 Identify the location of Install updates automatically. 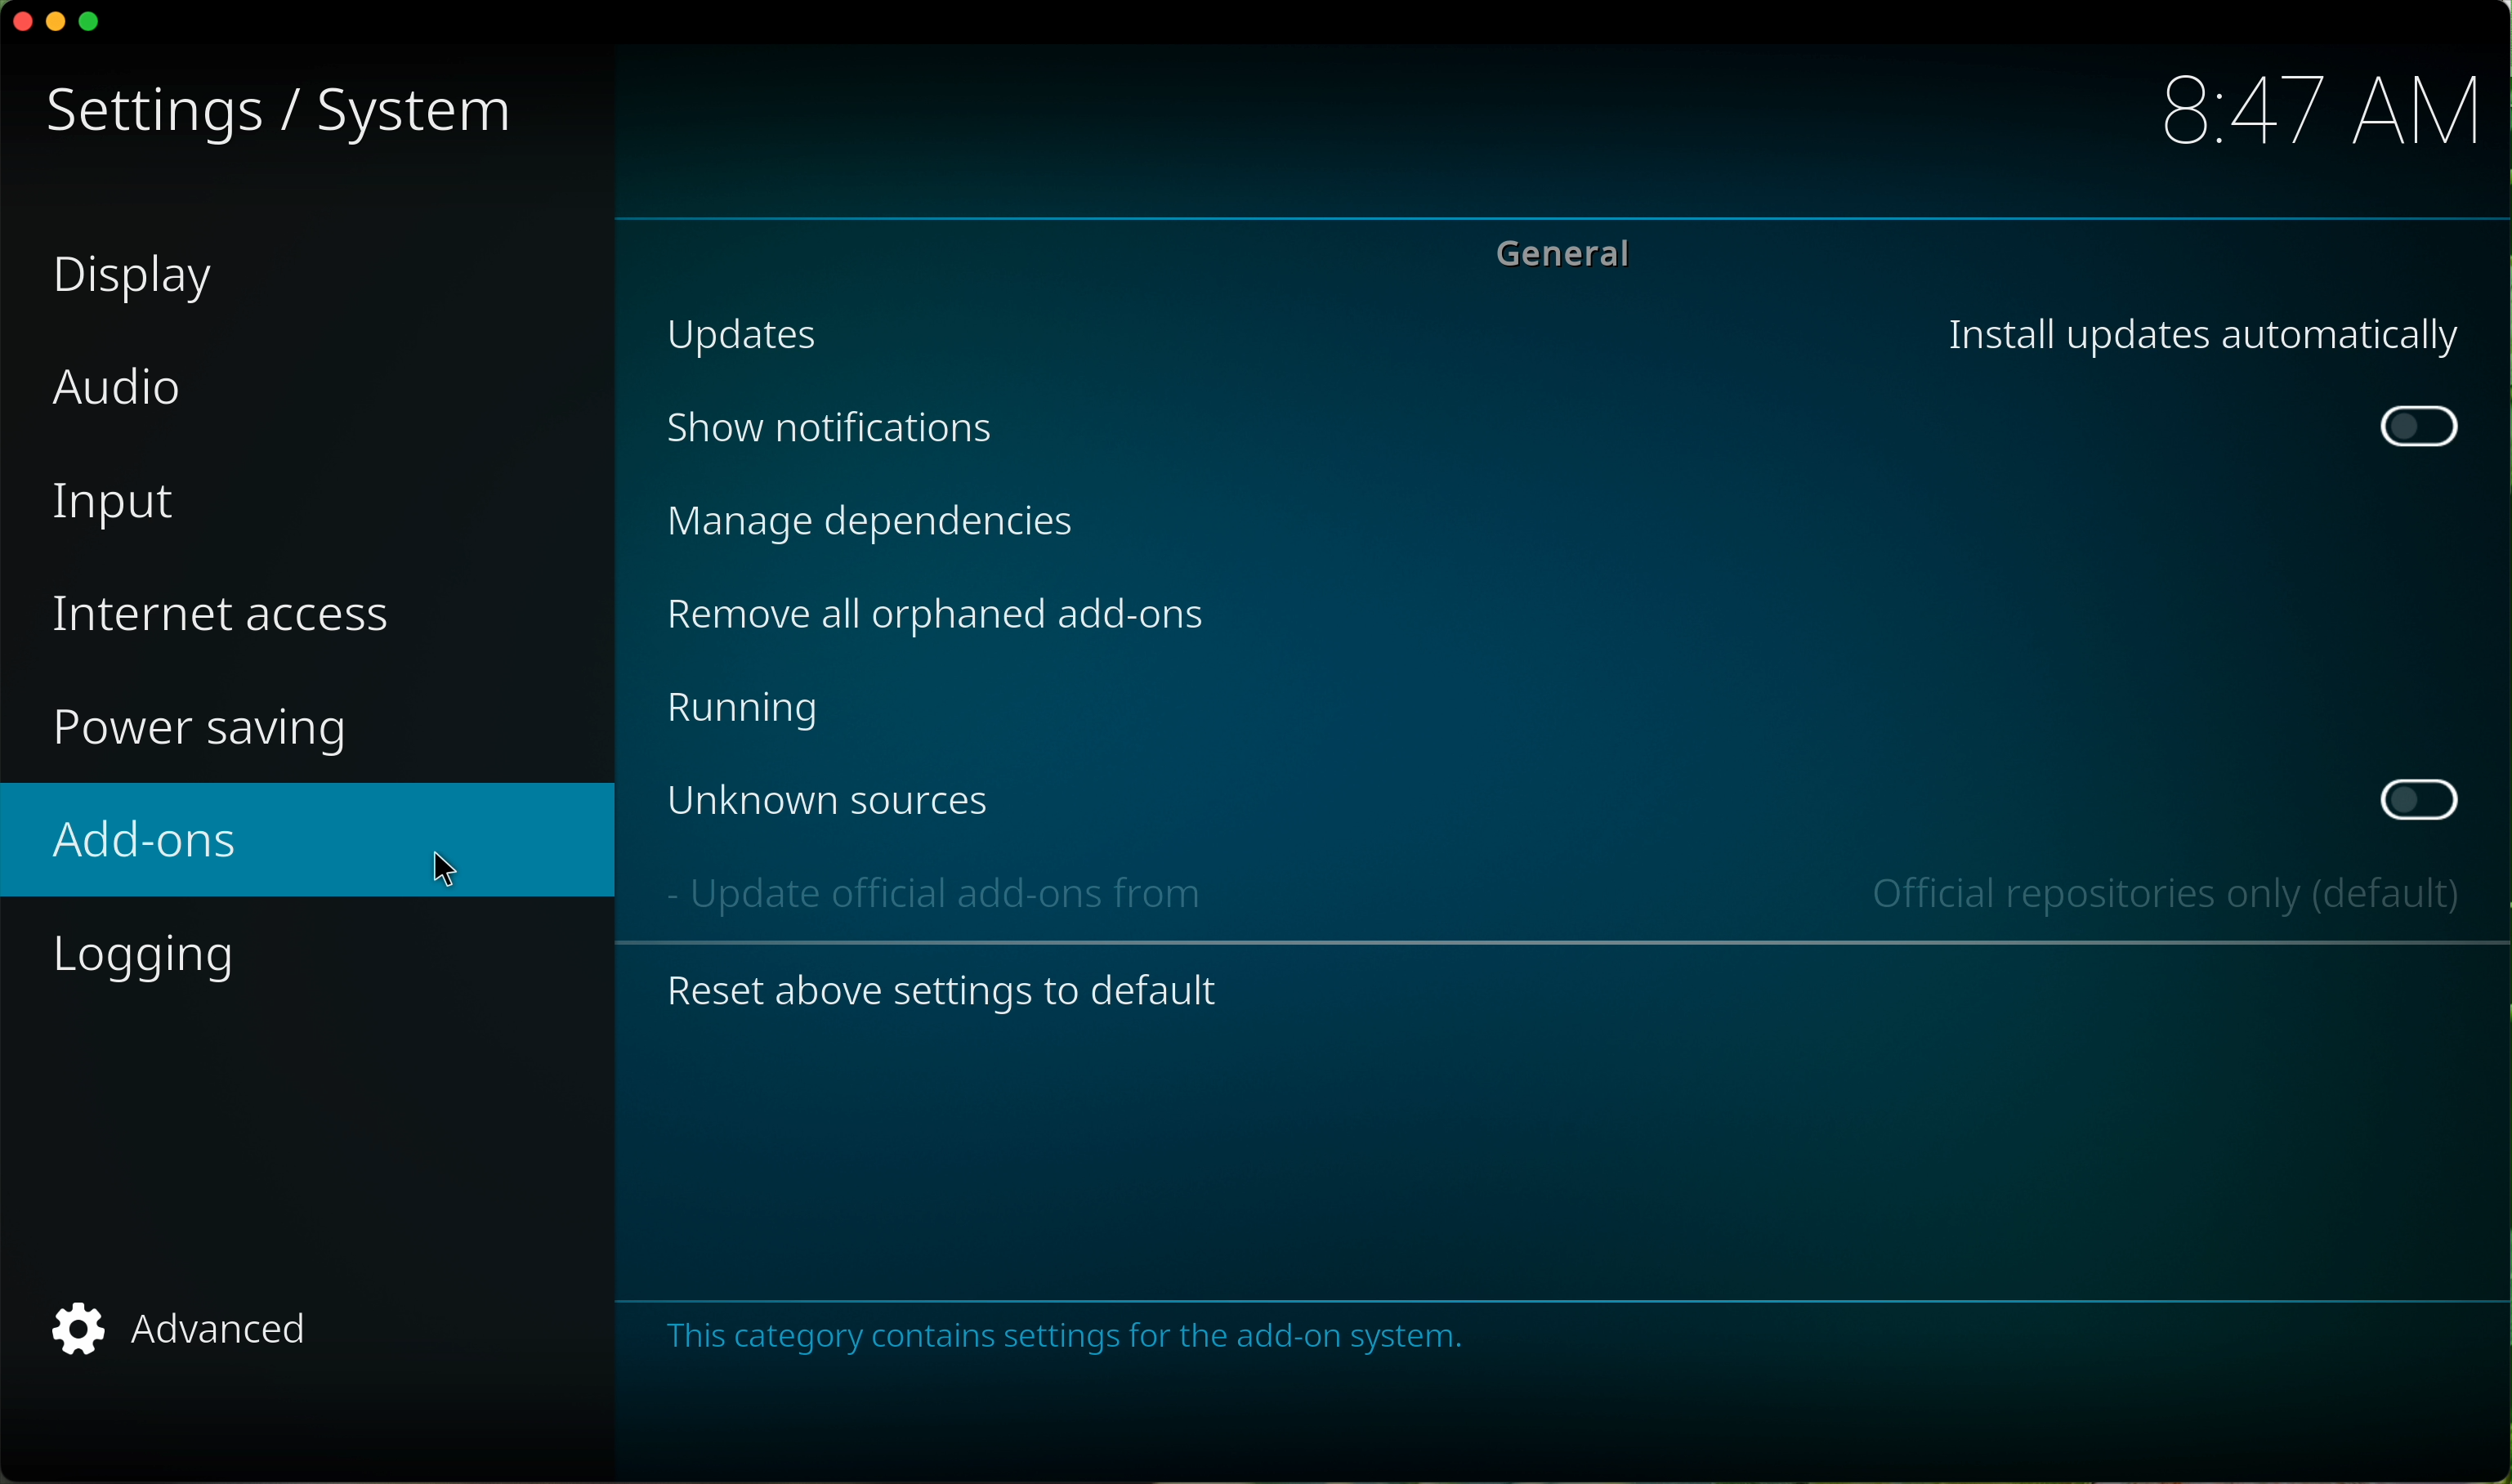
(2211, 334).